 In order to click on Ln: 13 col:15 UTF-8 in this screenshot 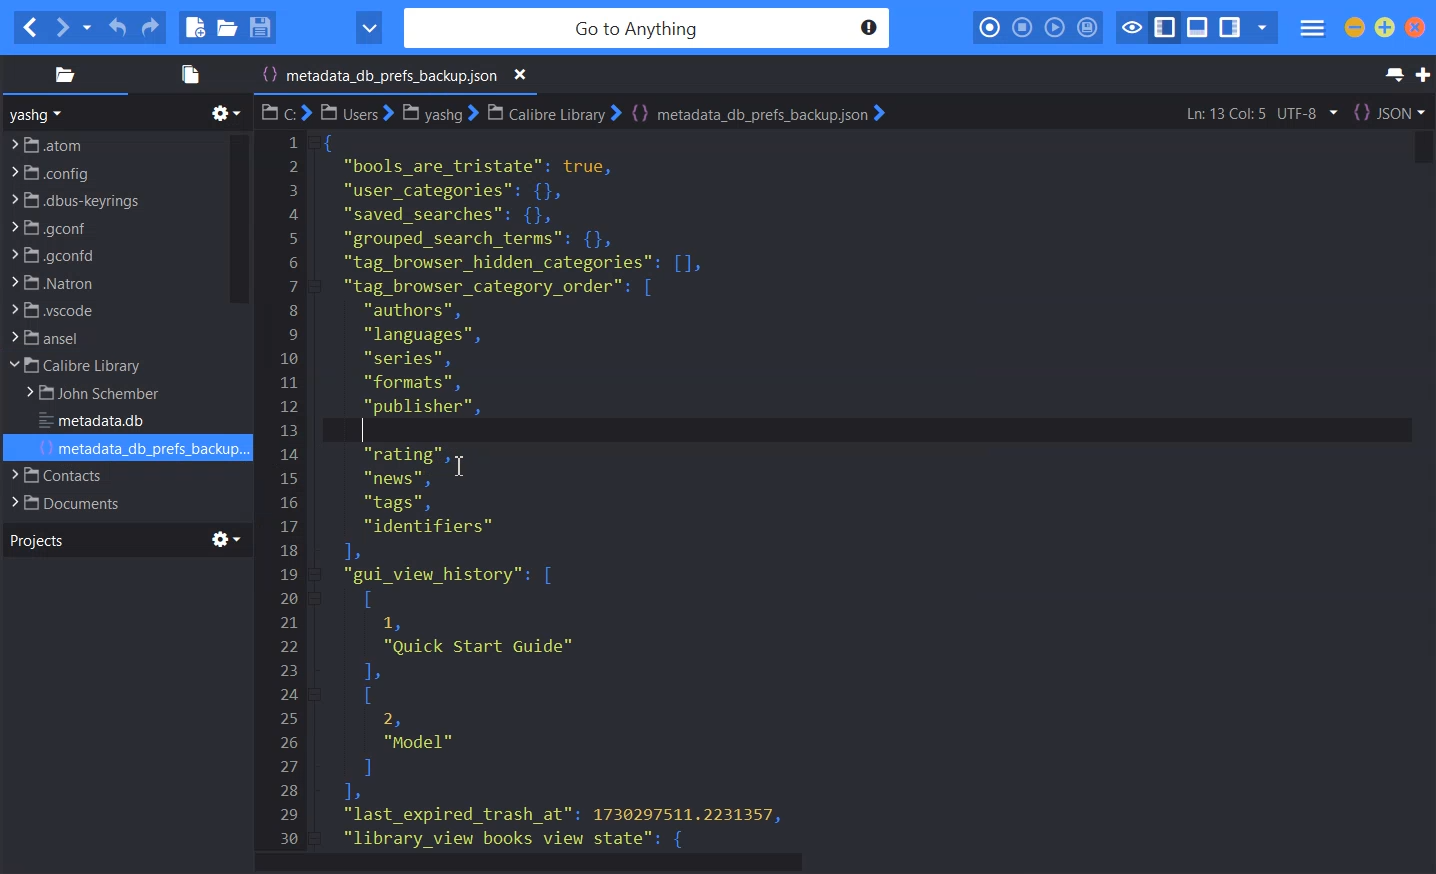, I will do `click(1260, 113)`.